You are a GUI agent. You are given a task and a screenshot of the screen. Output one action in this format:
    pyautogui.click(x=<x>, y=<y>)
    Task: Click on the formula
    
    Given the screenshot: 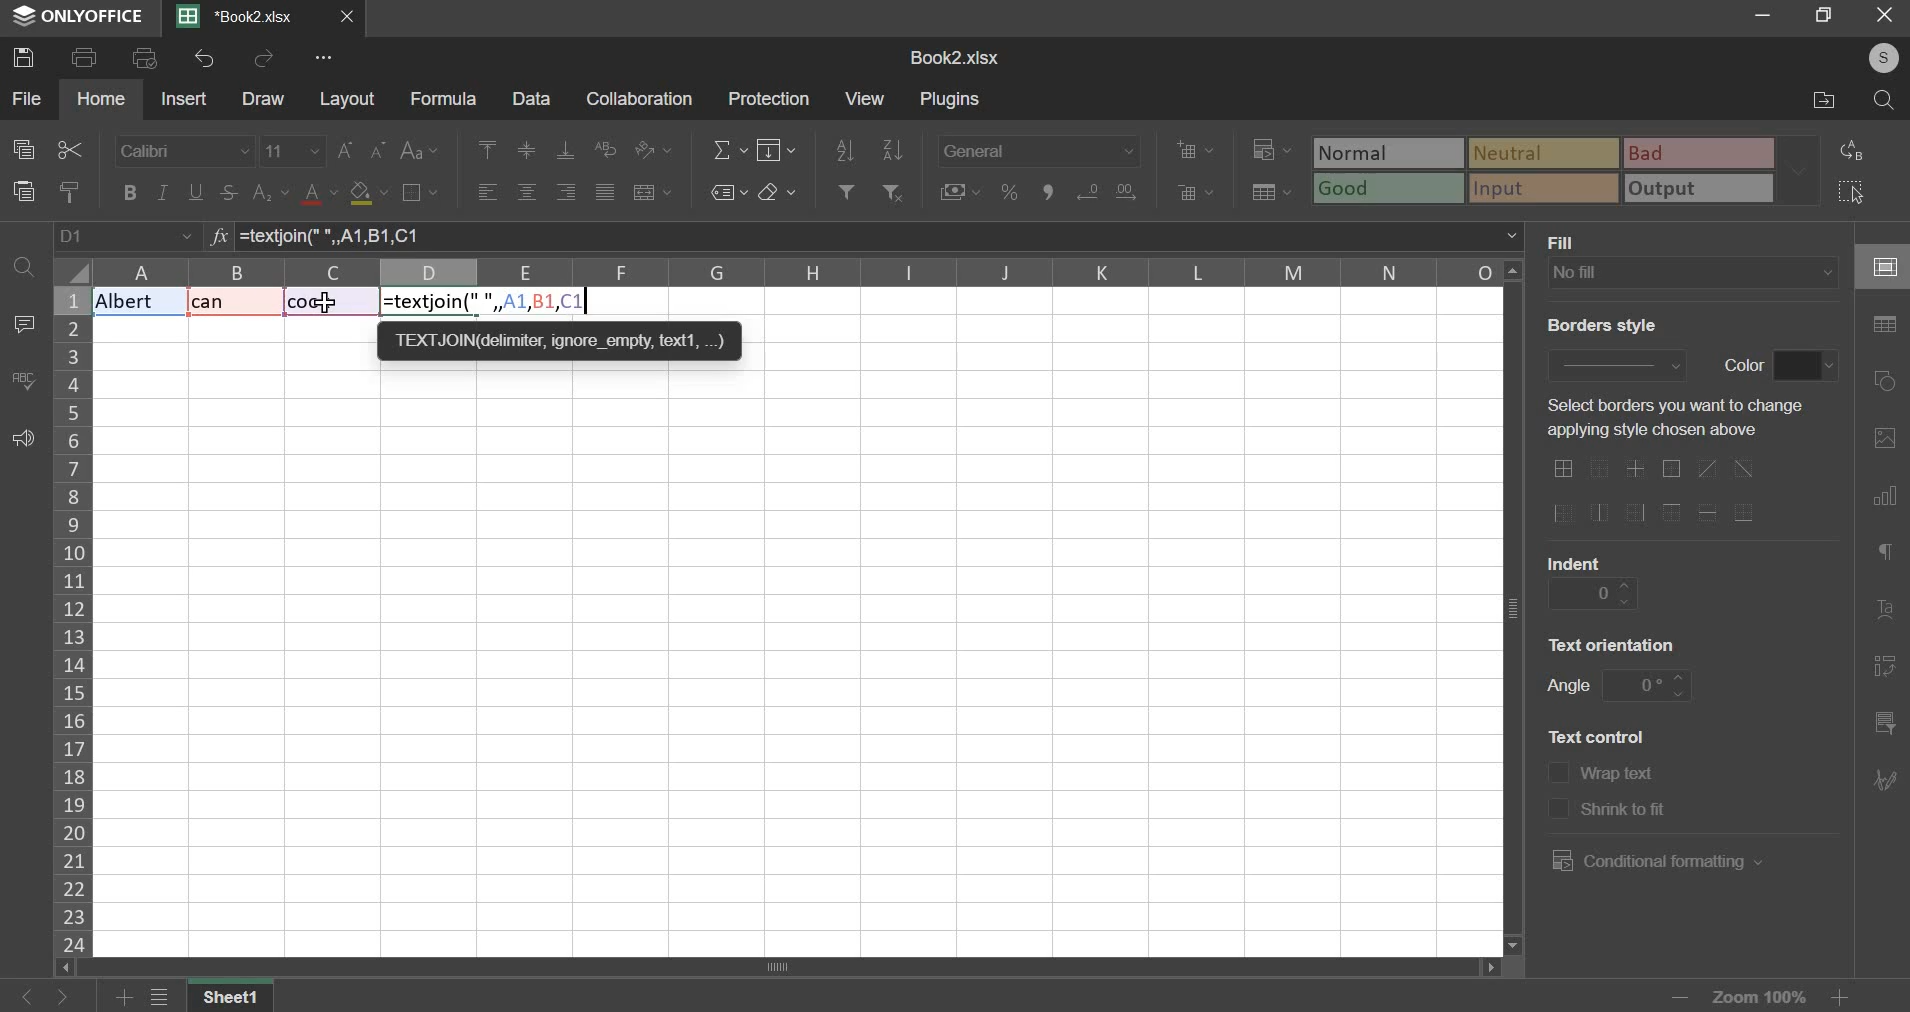 What is the action you would take?
    pyautogui.click(x=483, y=303)
    